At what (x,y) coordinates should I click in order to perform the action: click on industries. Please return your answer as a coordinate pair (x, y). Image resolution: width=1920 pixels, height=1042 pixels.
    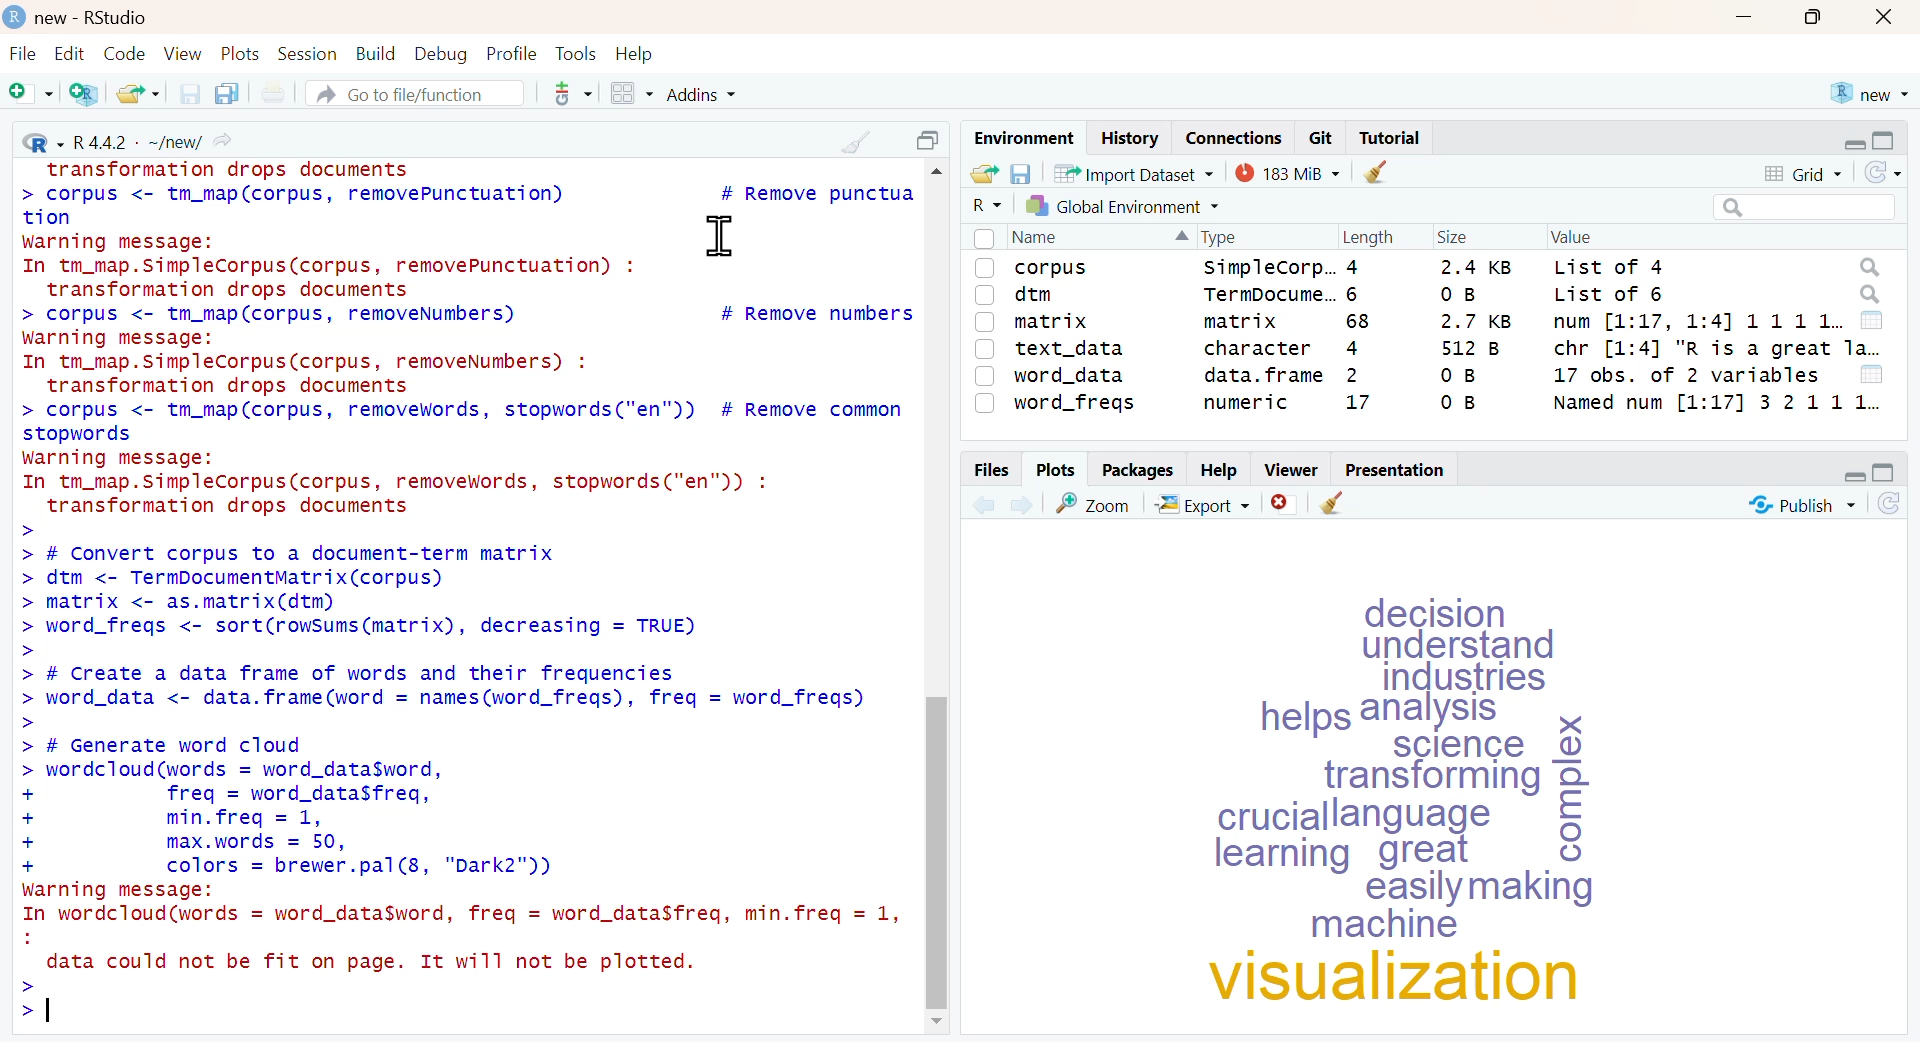
    Looking at the image, I should click on (1470, 679).